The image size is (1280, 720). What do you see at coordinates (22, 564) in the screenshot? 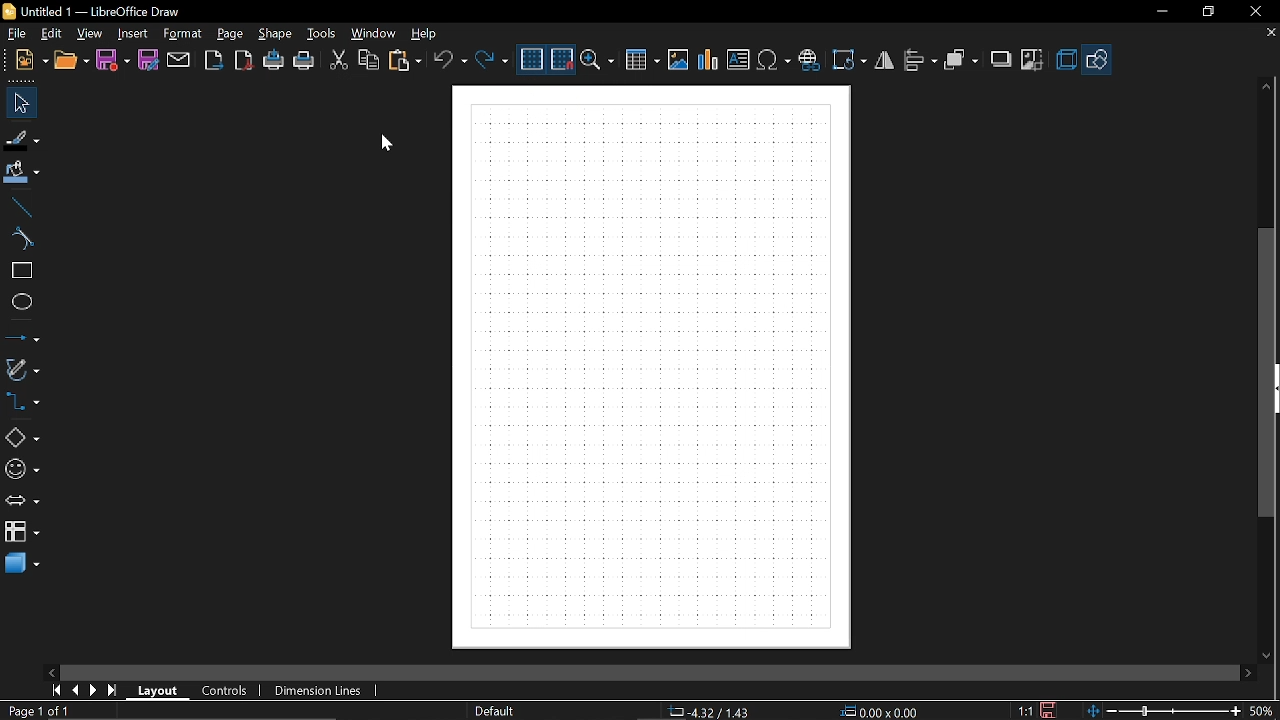
I see `3d shapes` at bounding box center [22, 564].